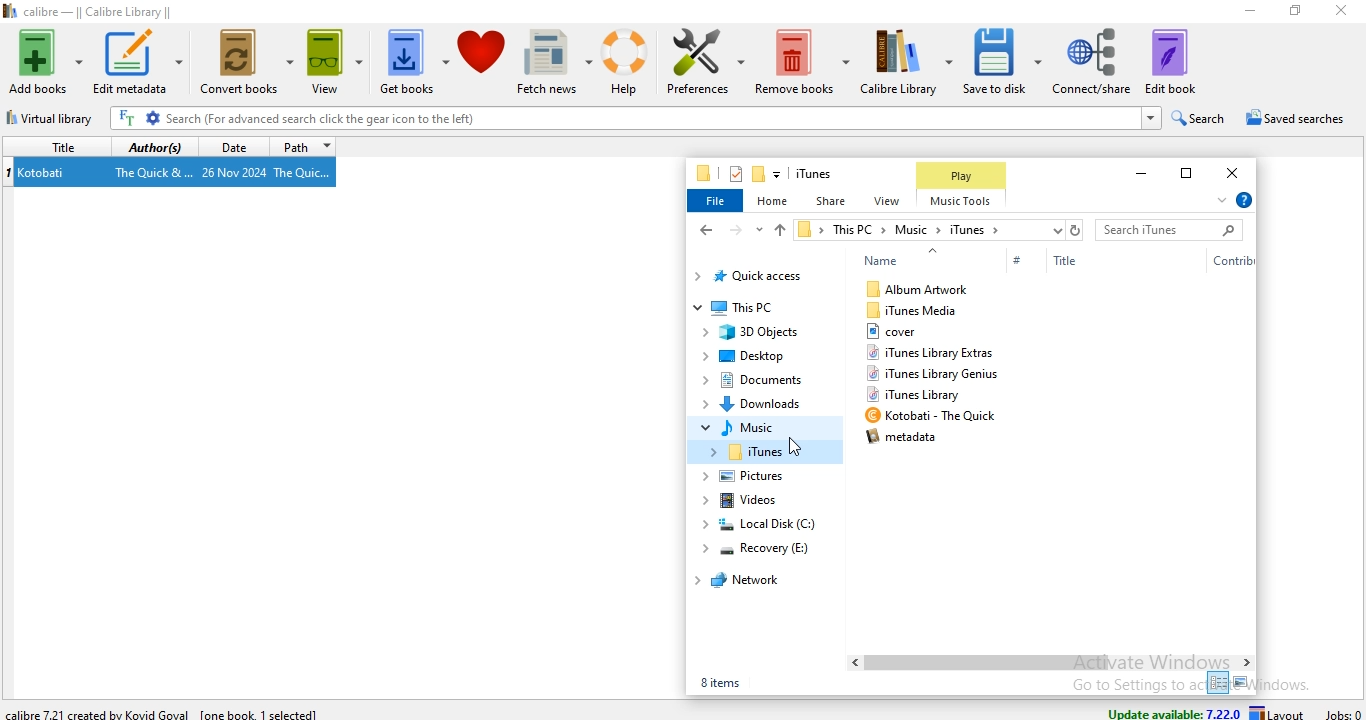  What do you see at coordinates (754, 551) in the screenshot?
I see `recovery (E:)` at bounding box center [754, 551].